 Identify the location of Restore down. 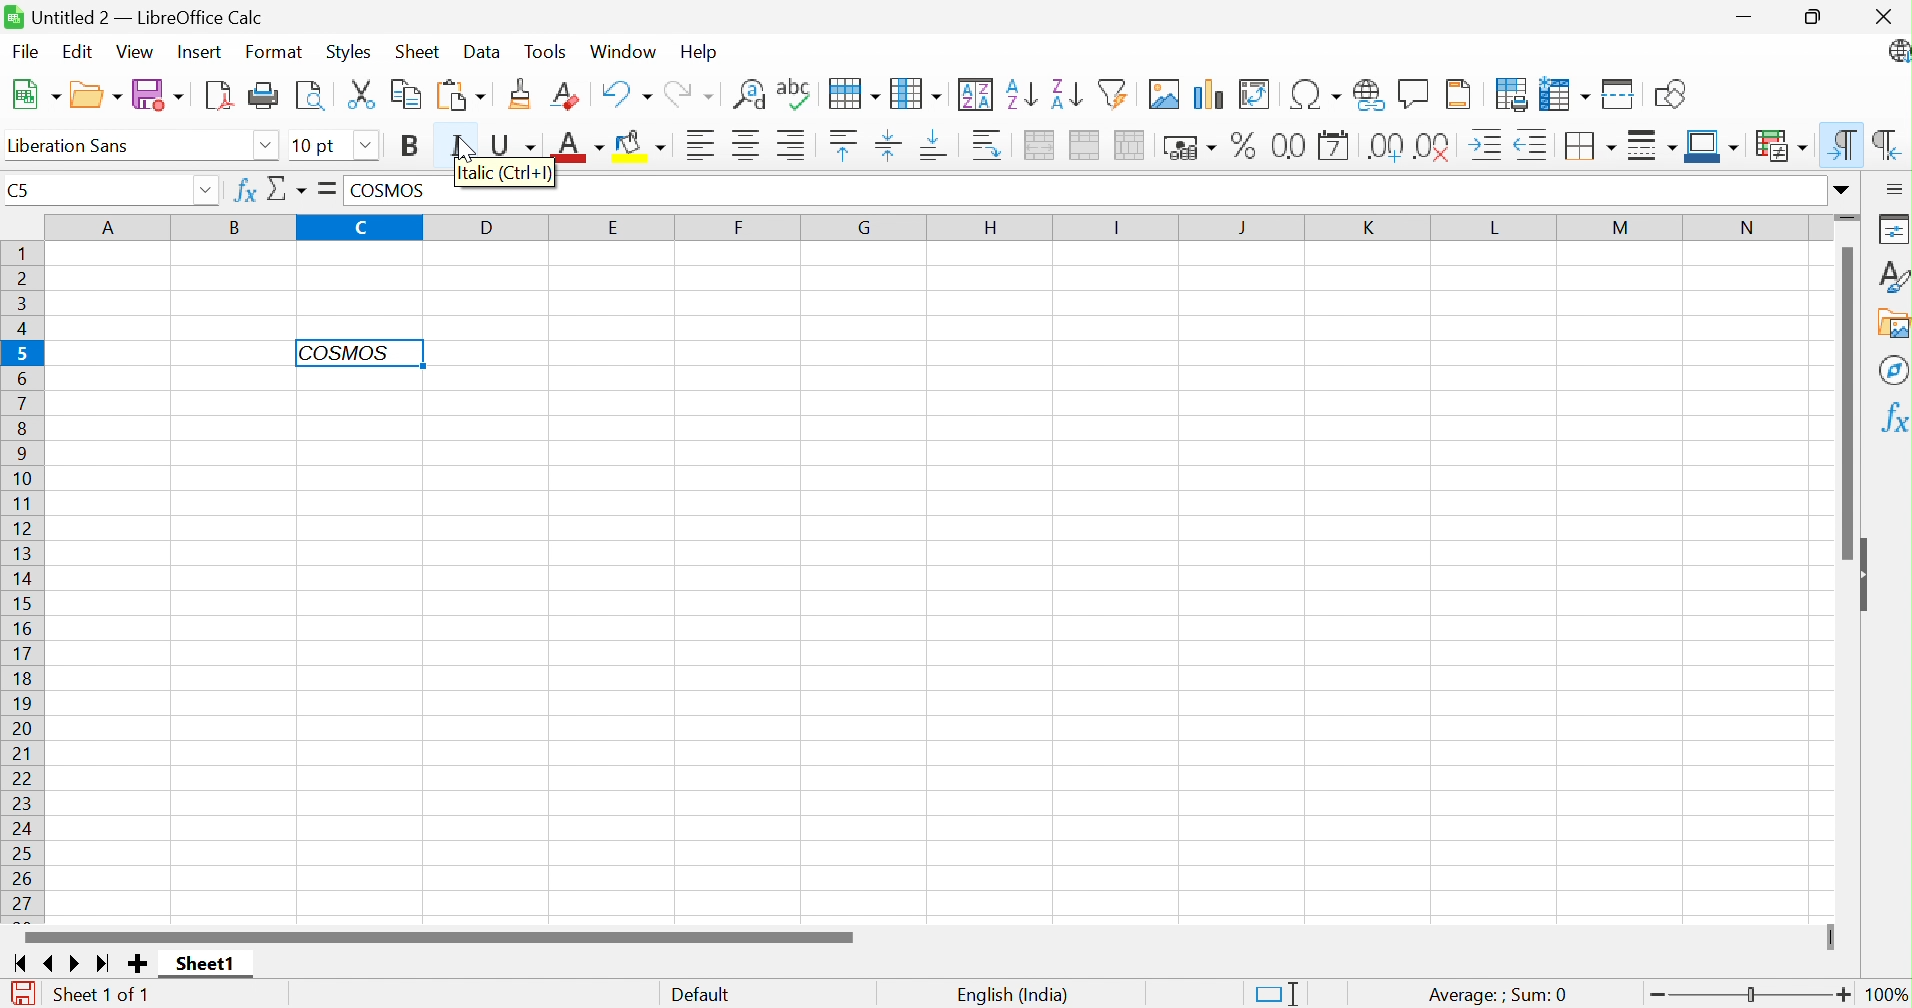
(1818, 18).